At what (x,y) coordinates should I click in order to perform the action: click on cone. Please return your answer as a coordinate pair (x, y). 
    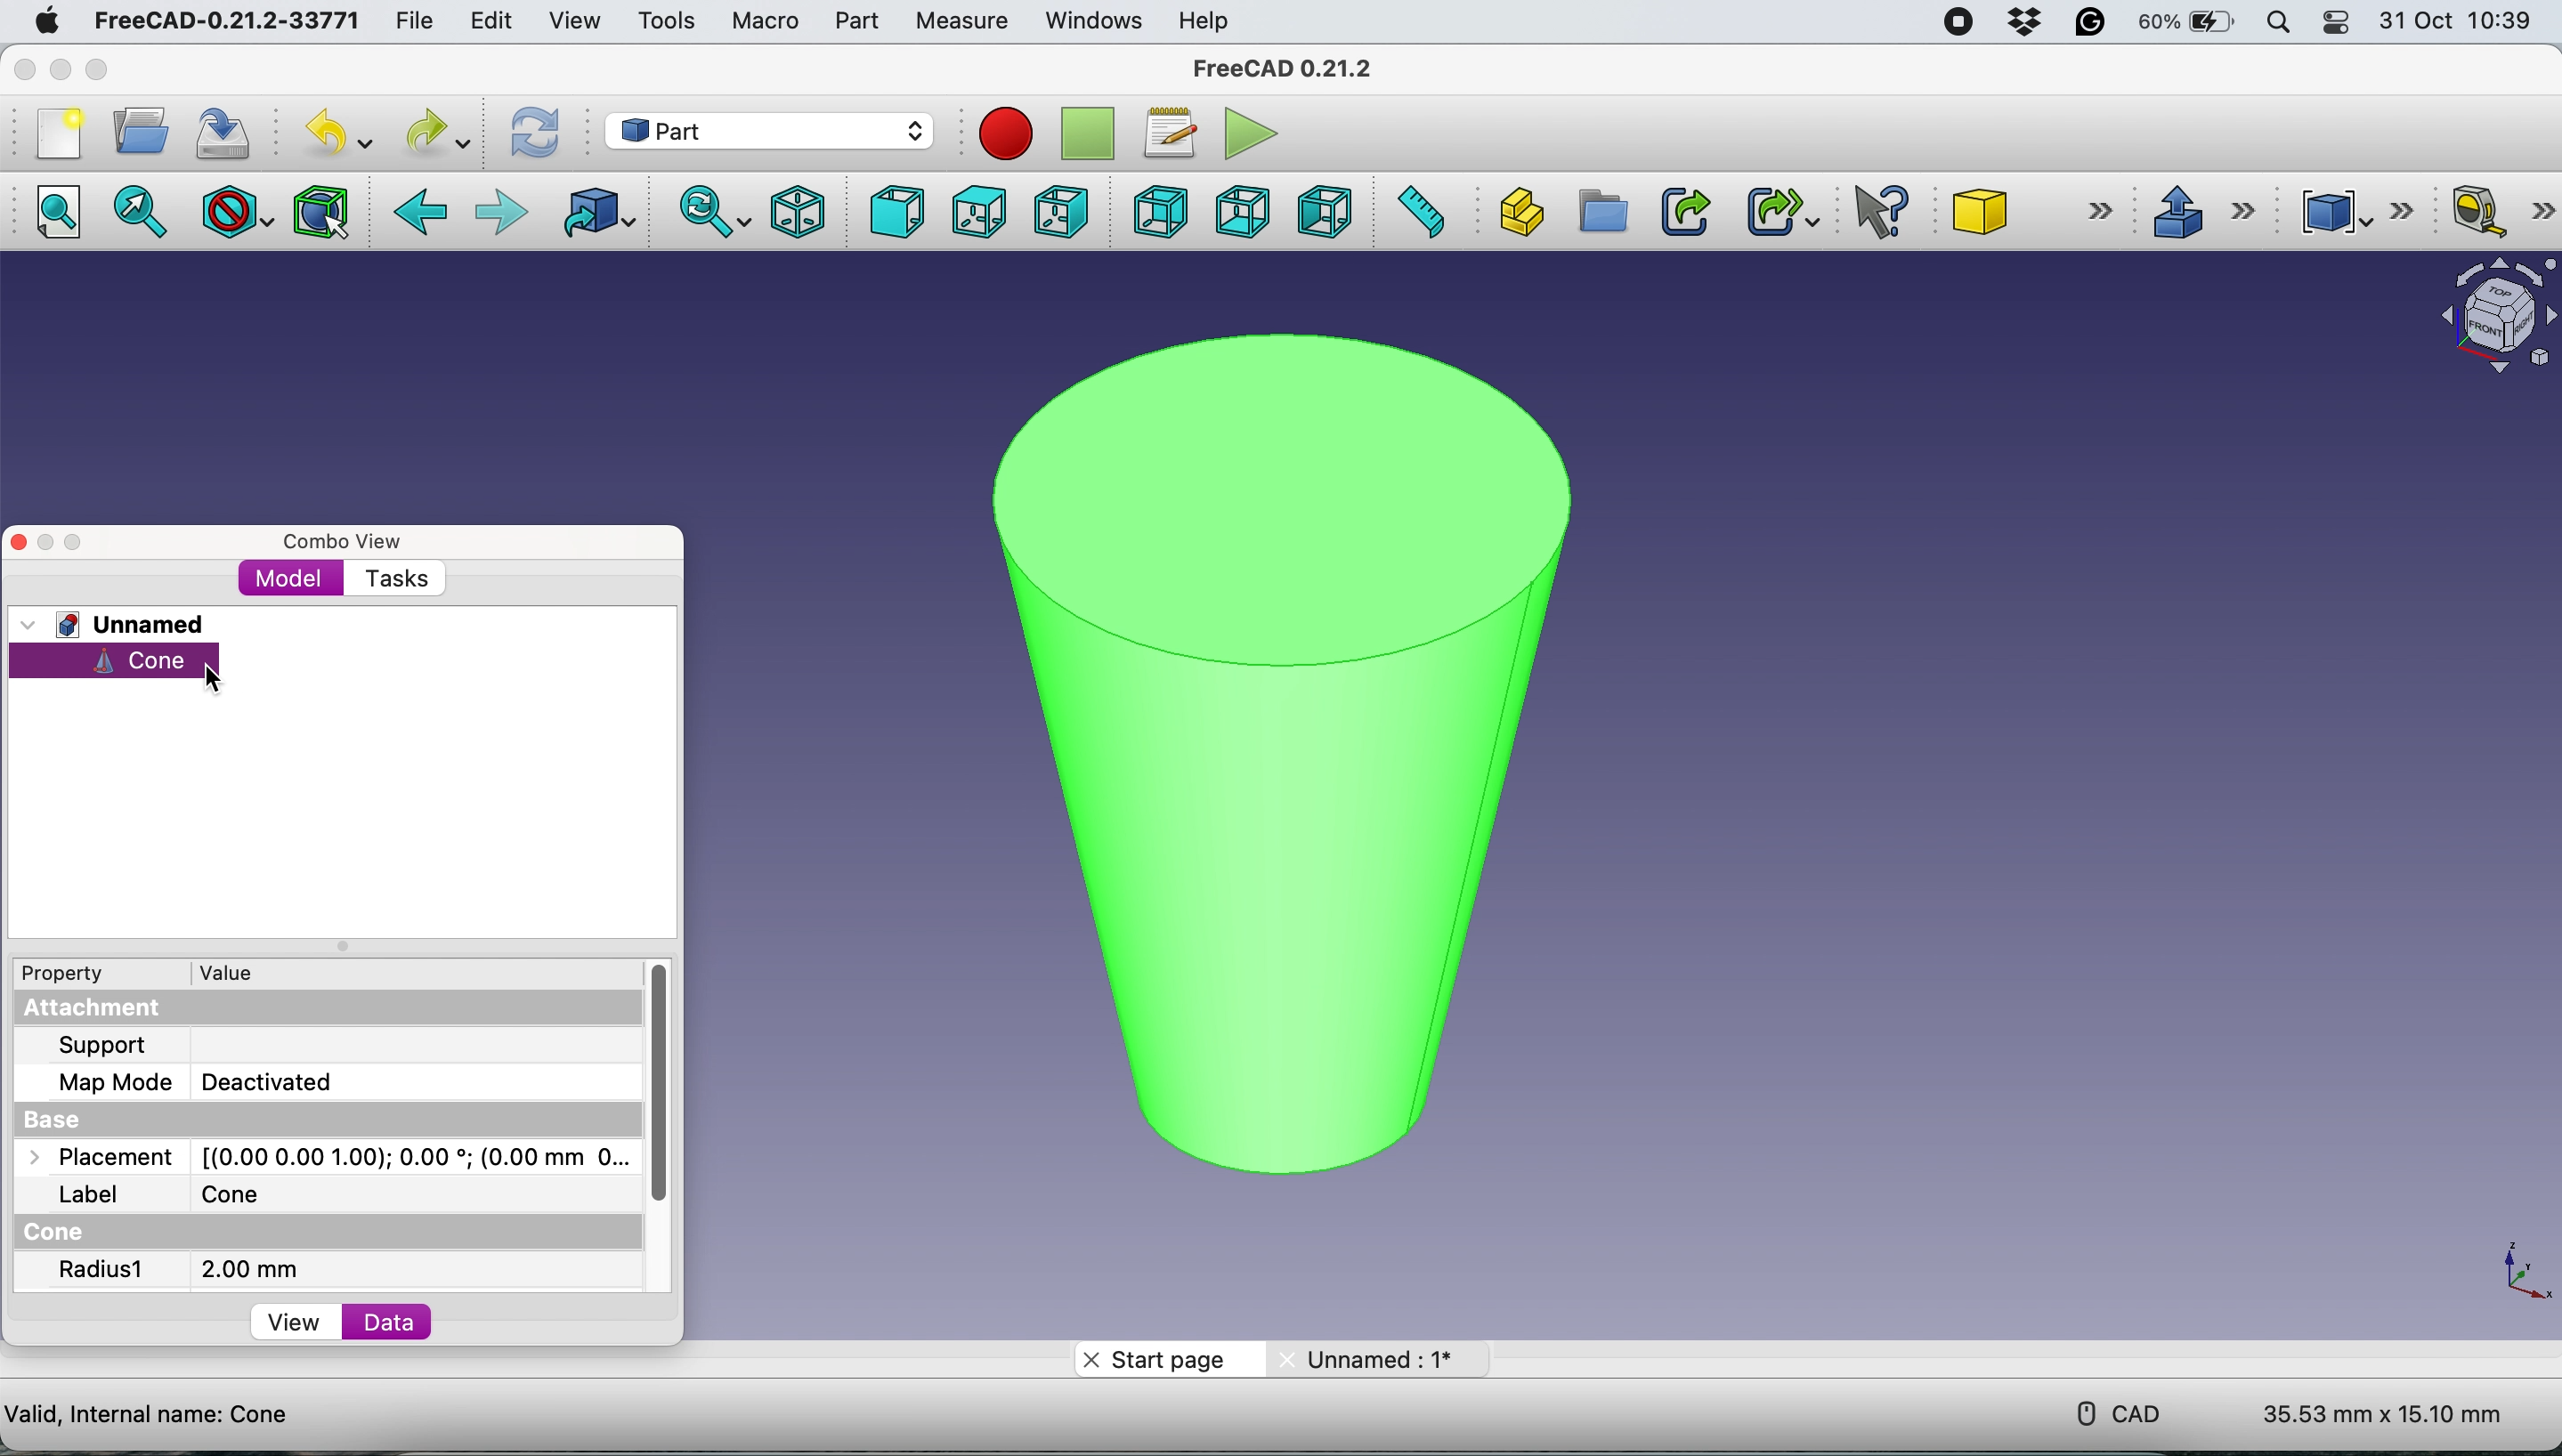
    Looking at the image, I should click on (115, 661).